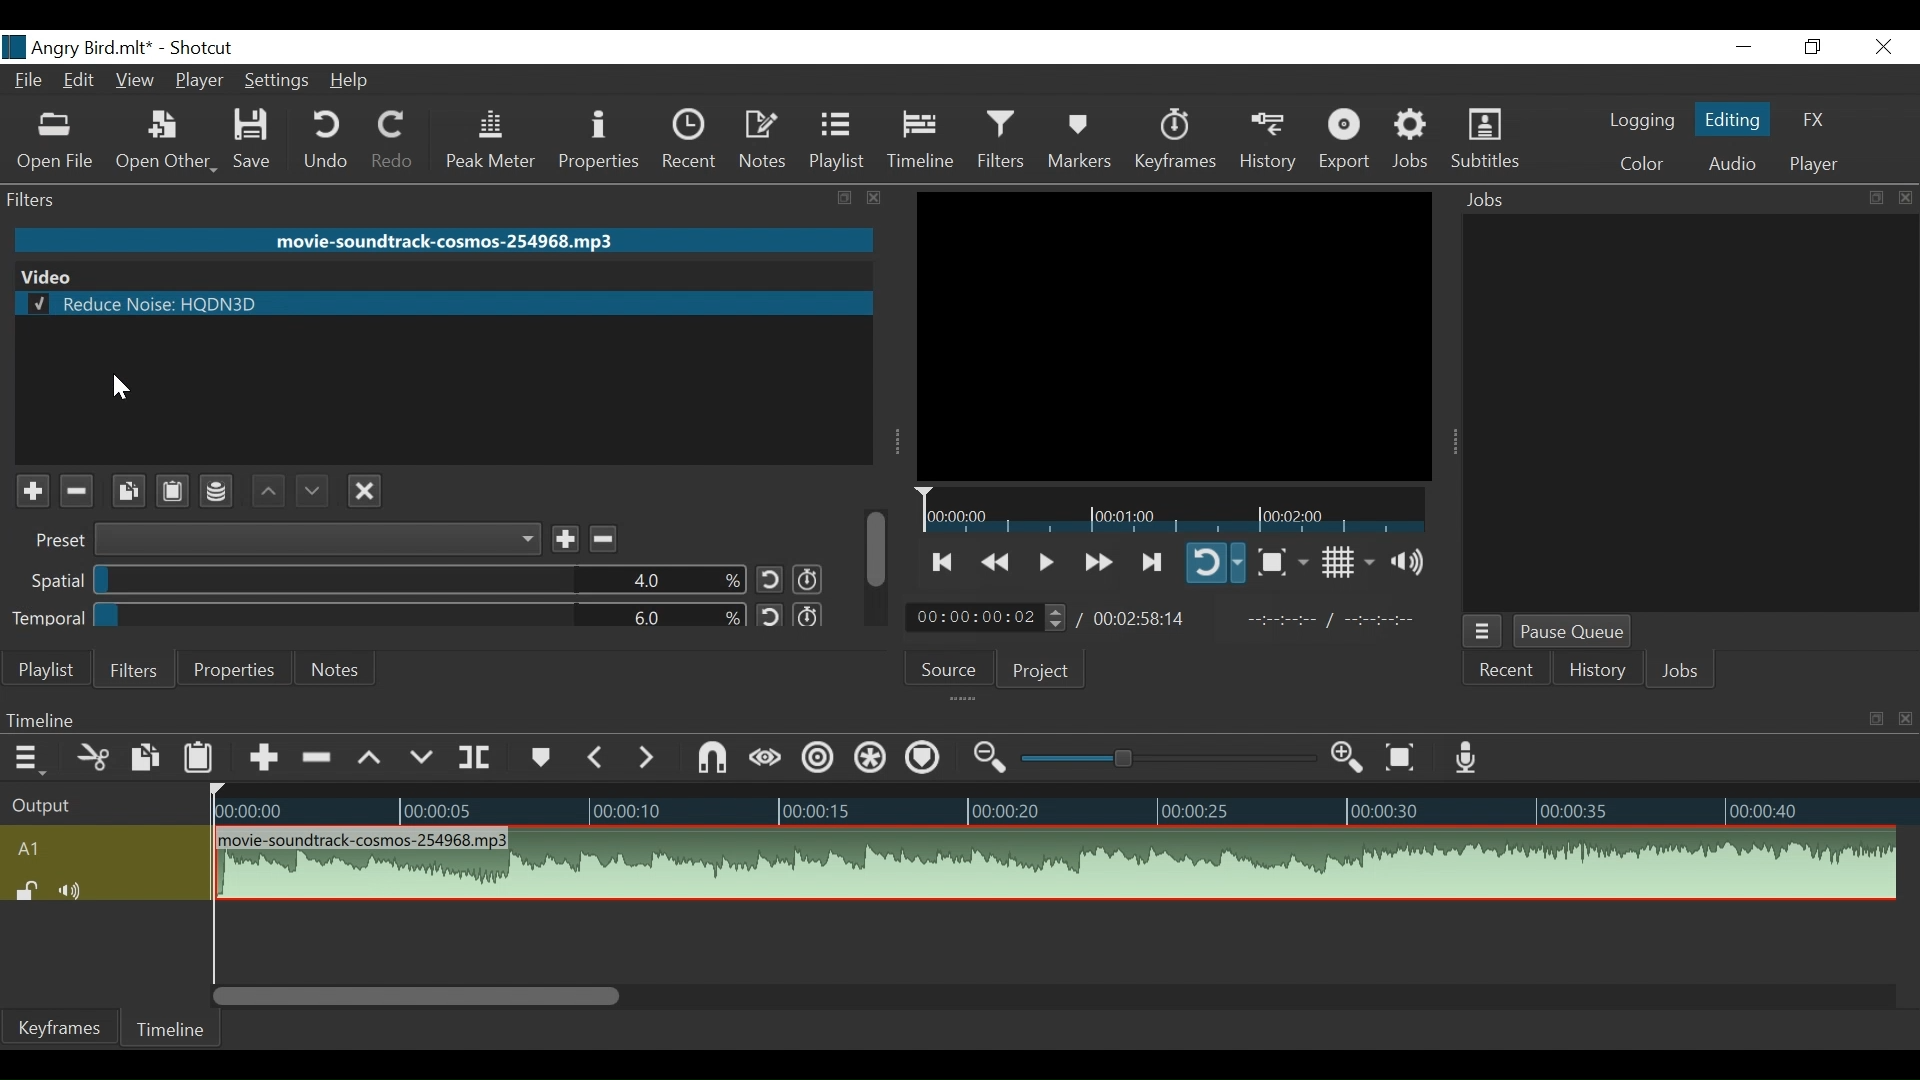  What do you see at coordinates (321, 541) in the screenshot?
I see `Preset dropdown` at bounding box center [321, 541].